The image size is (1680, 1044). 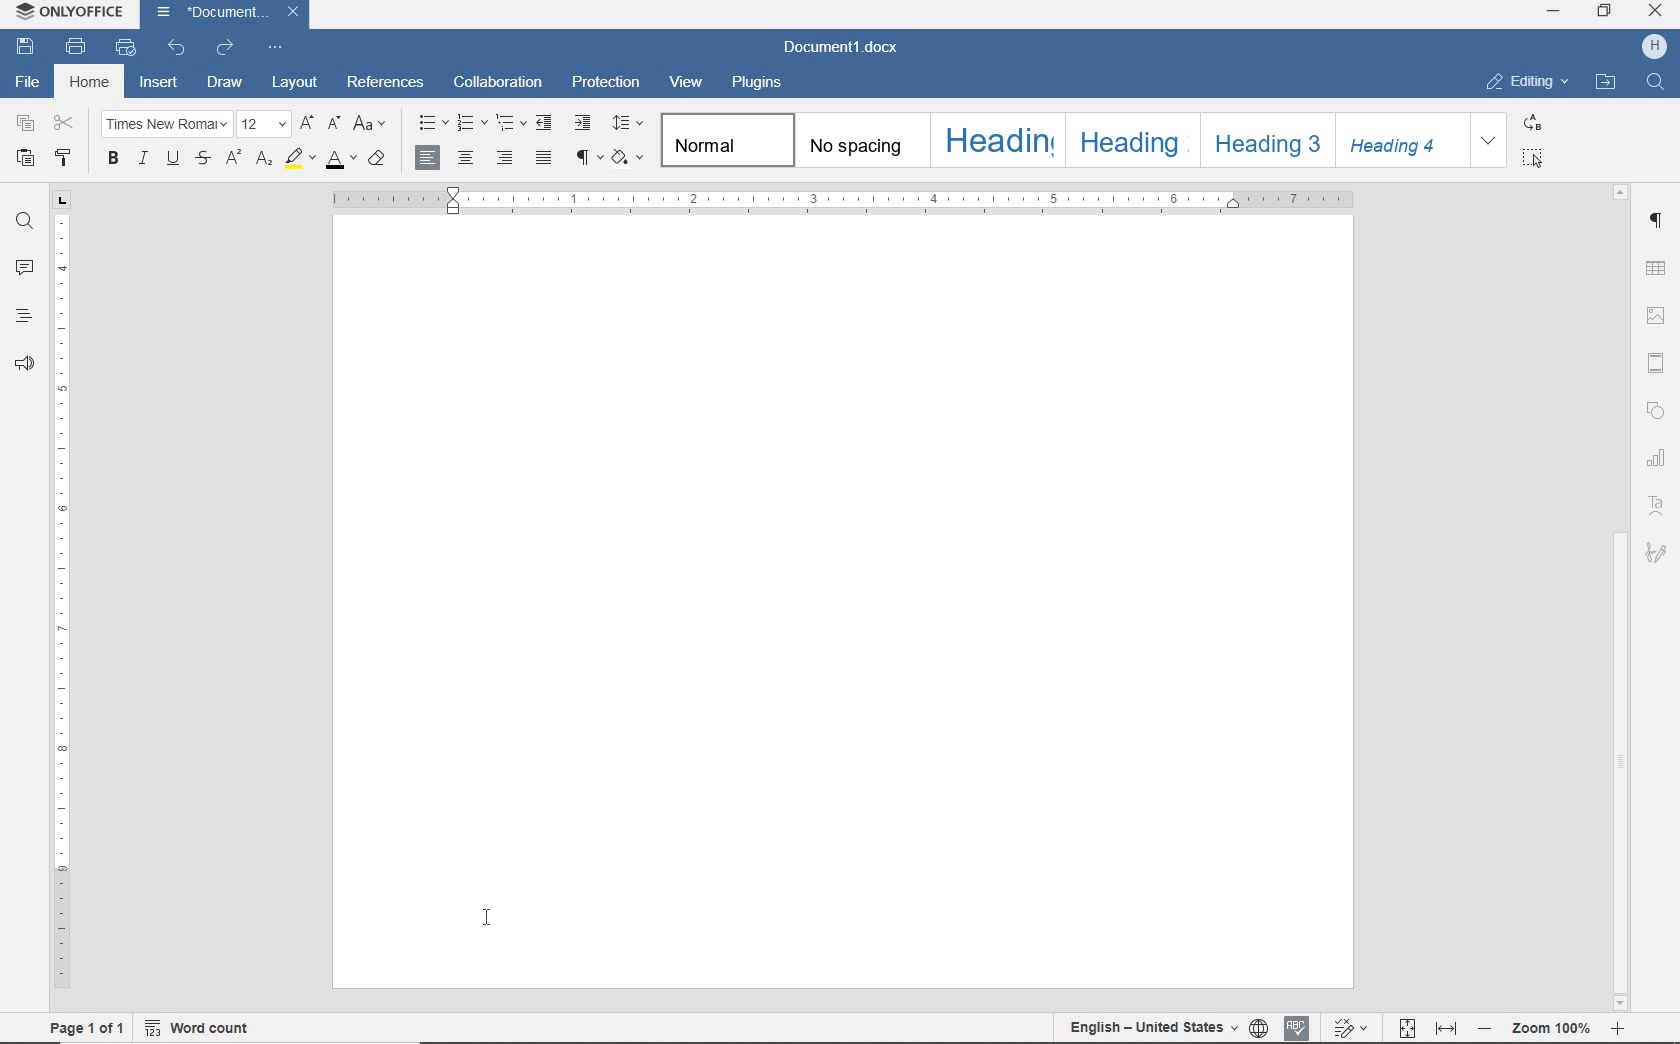 What do you see at coordinates (62, 159) in the screenshot?
I see `COPY STYLE` at bounding box center [62, 159].